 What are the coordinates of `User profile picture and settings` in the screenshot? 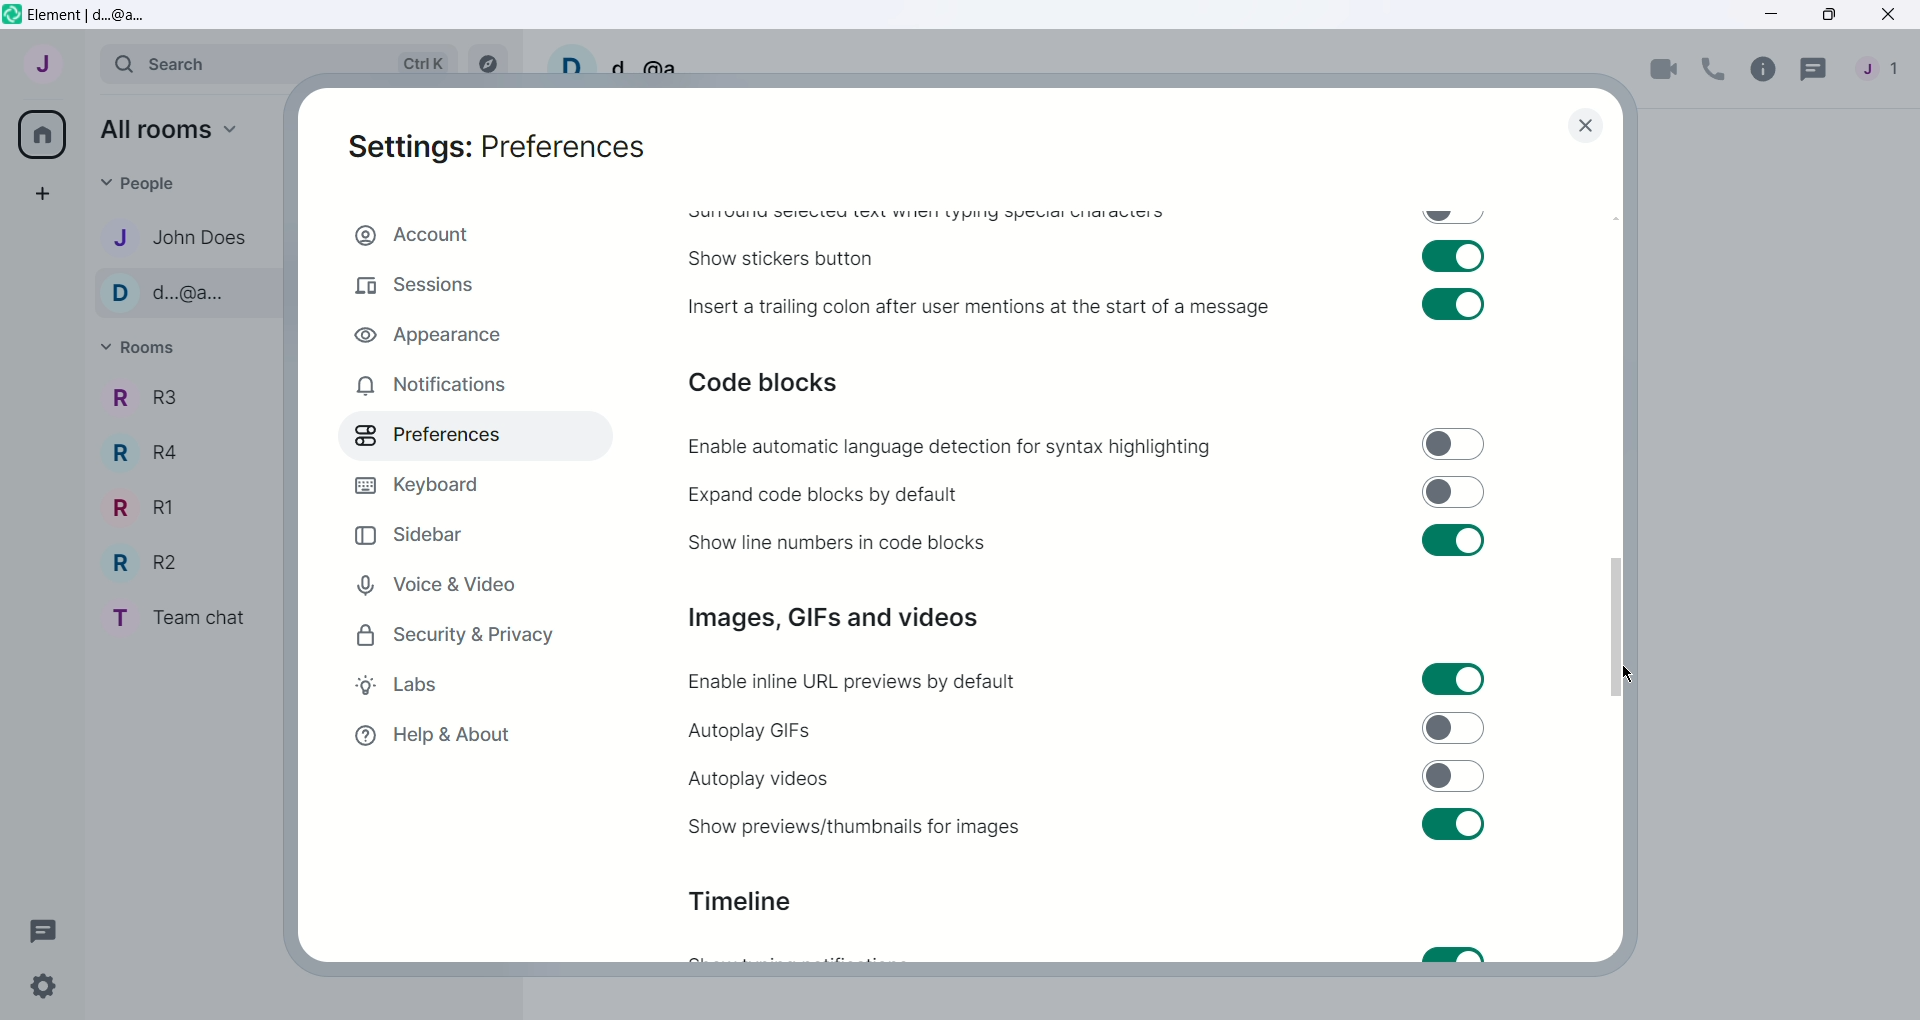 It's located at (571, 59).